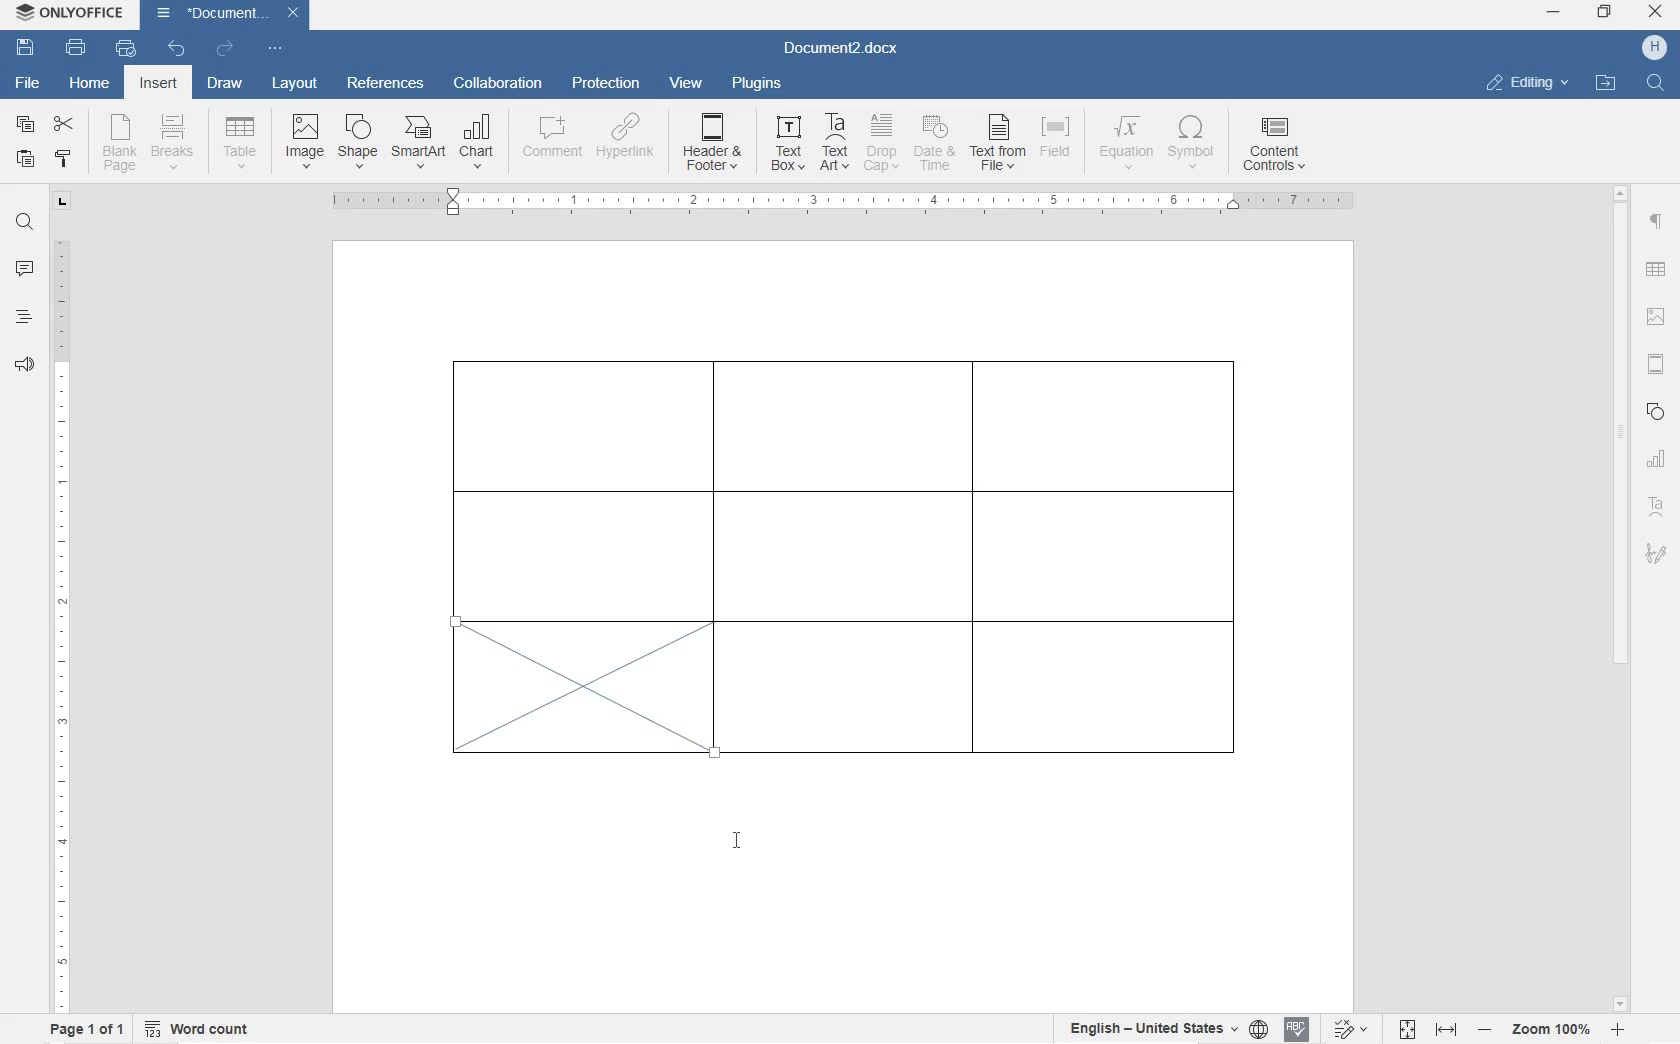 This screenshot has width=1680, height=1044. I want to click on copy, so click(26, 127).